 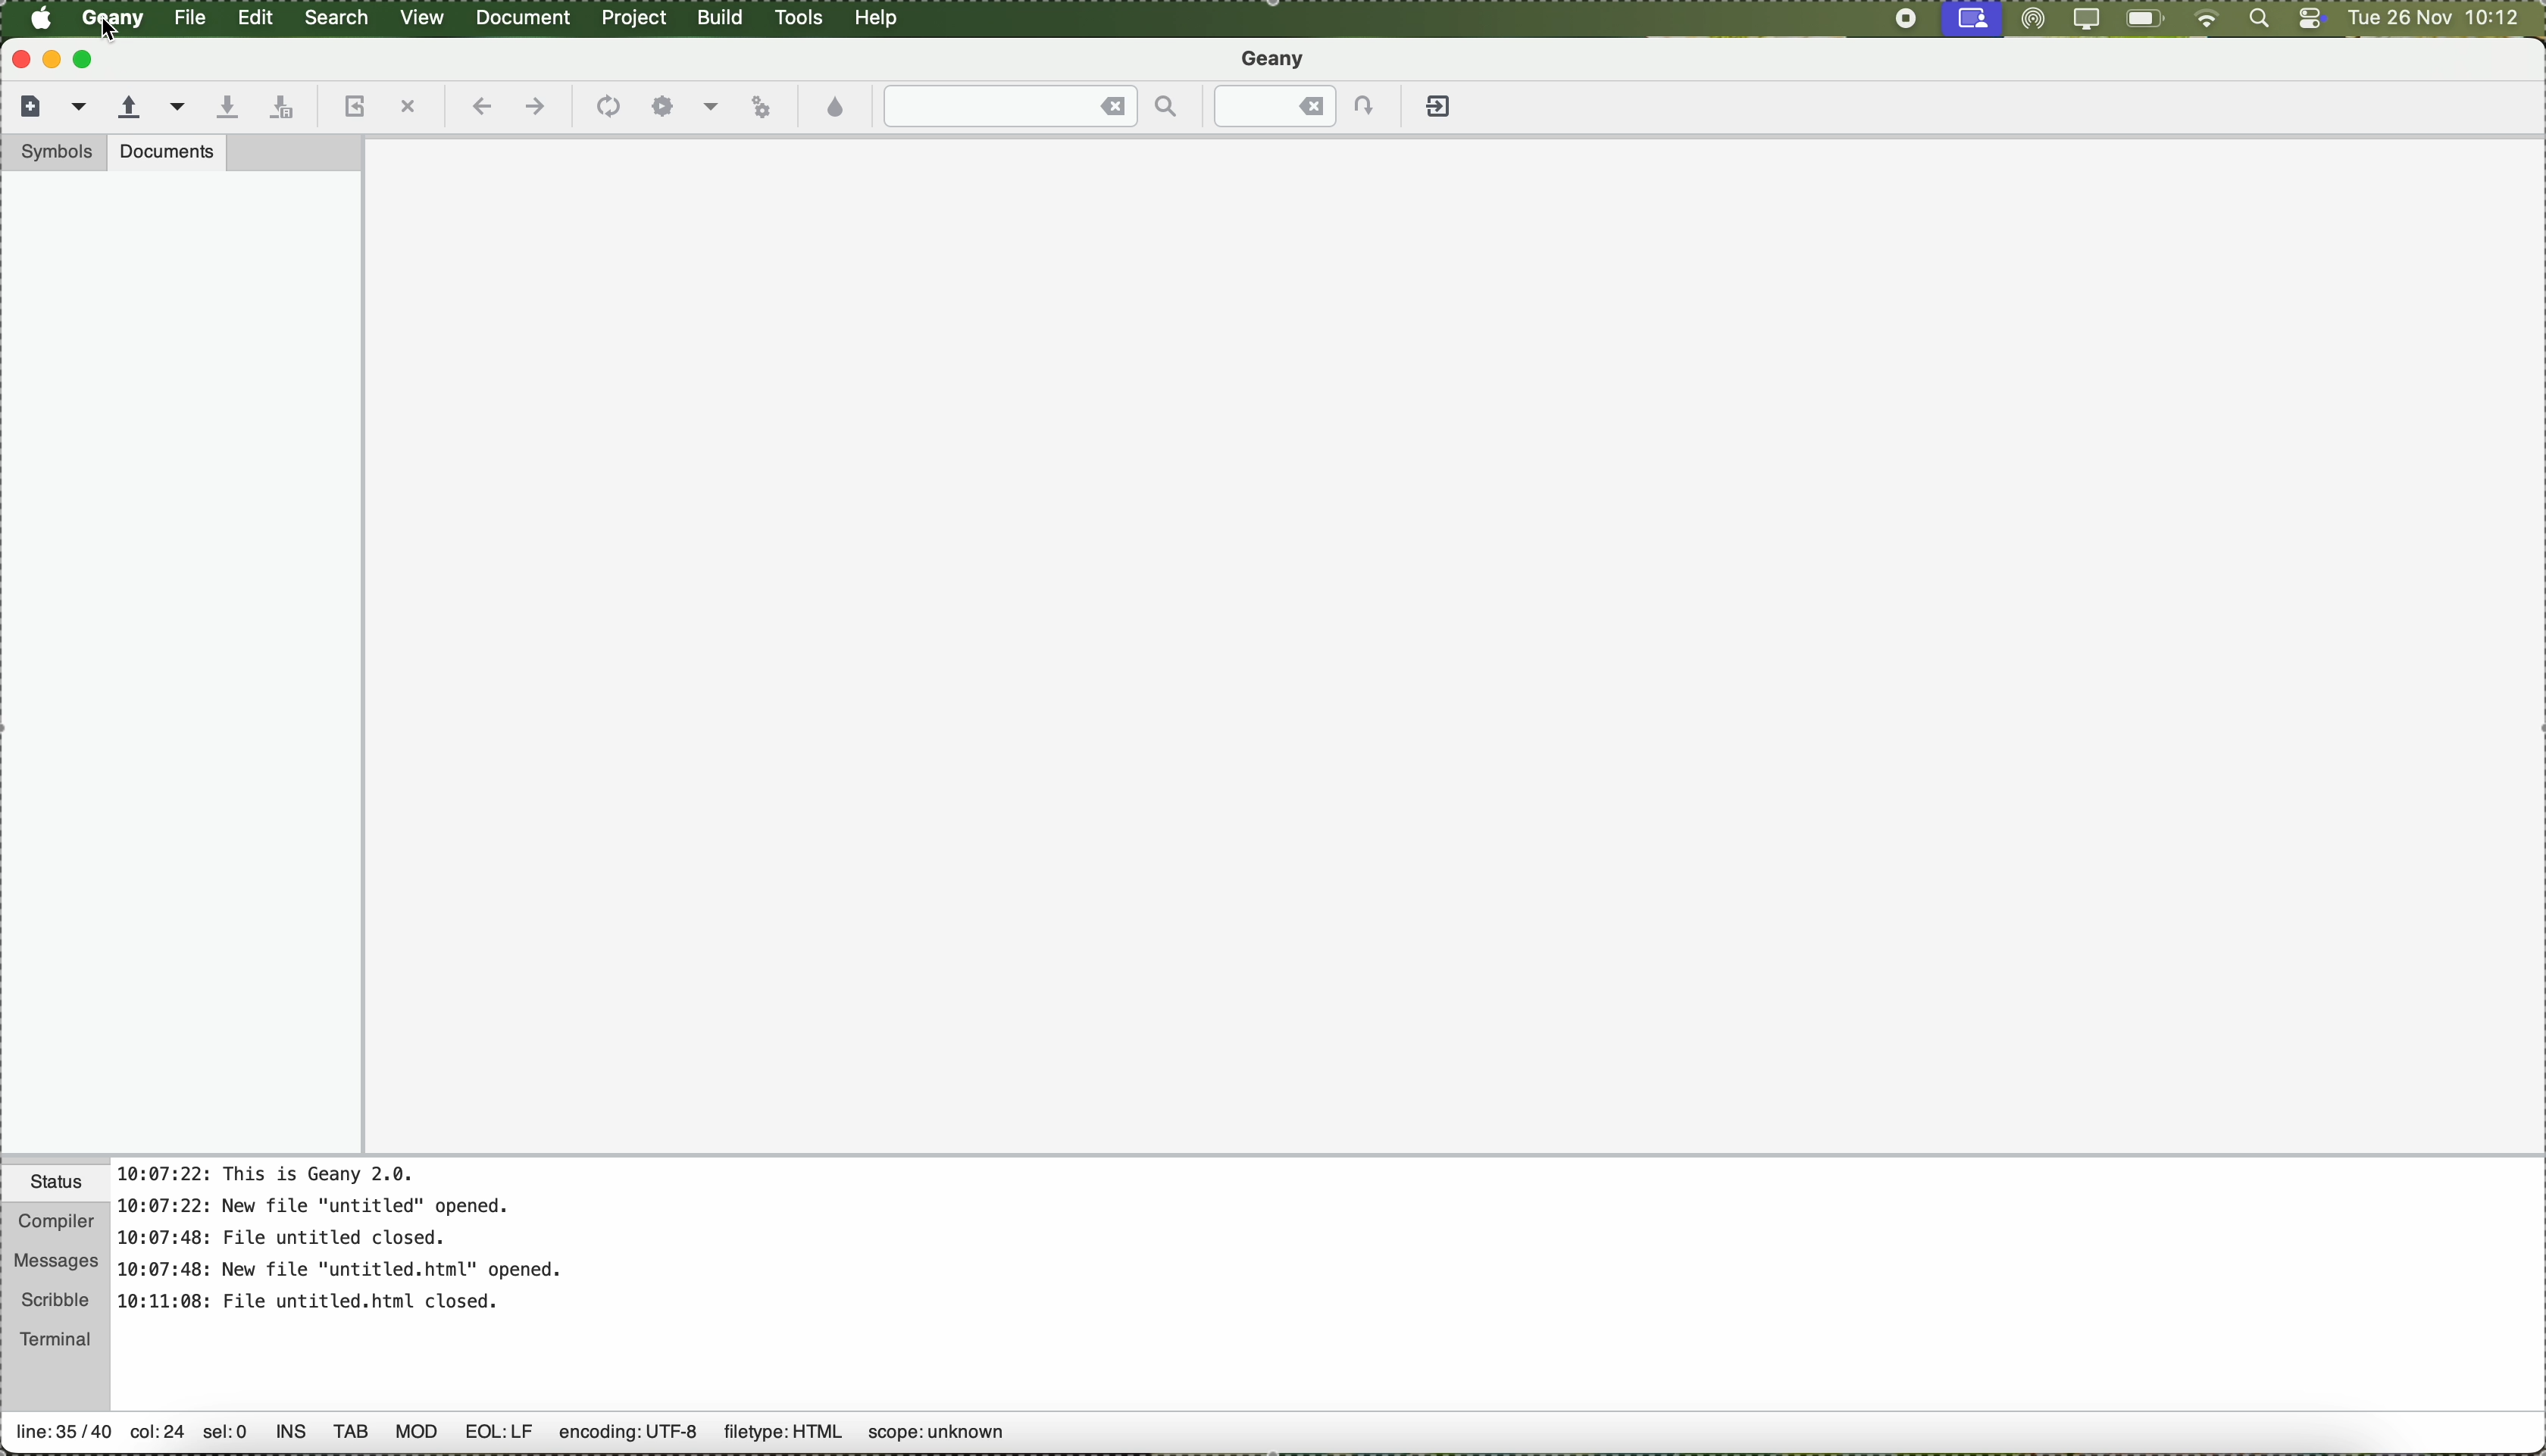 What do you see at coordinates (229, 108) in the screenshot?
I see `save the current file` at bounding box center [229, 108].